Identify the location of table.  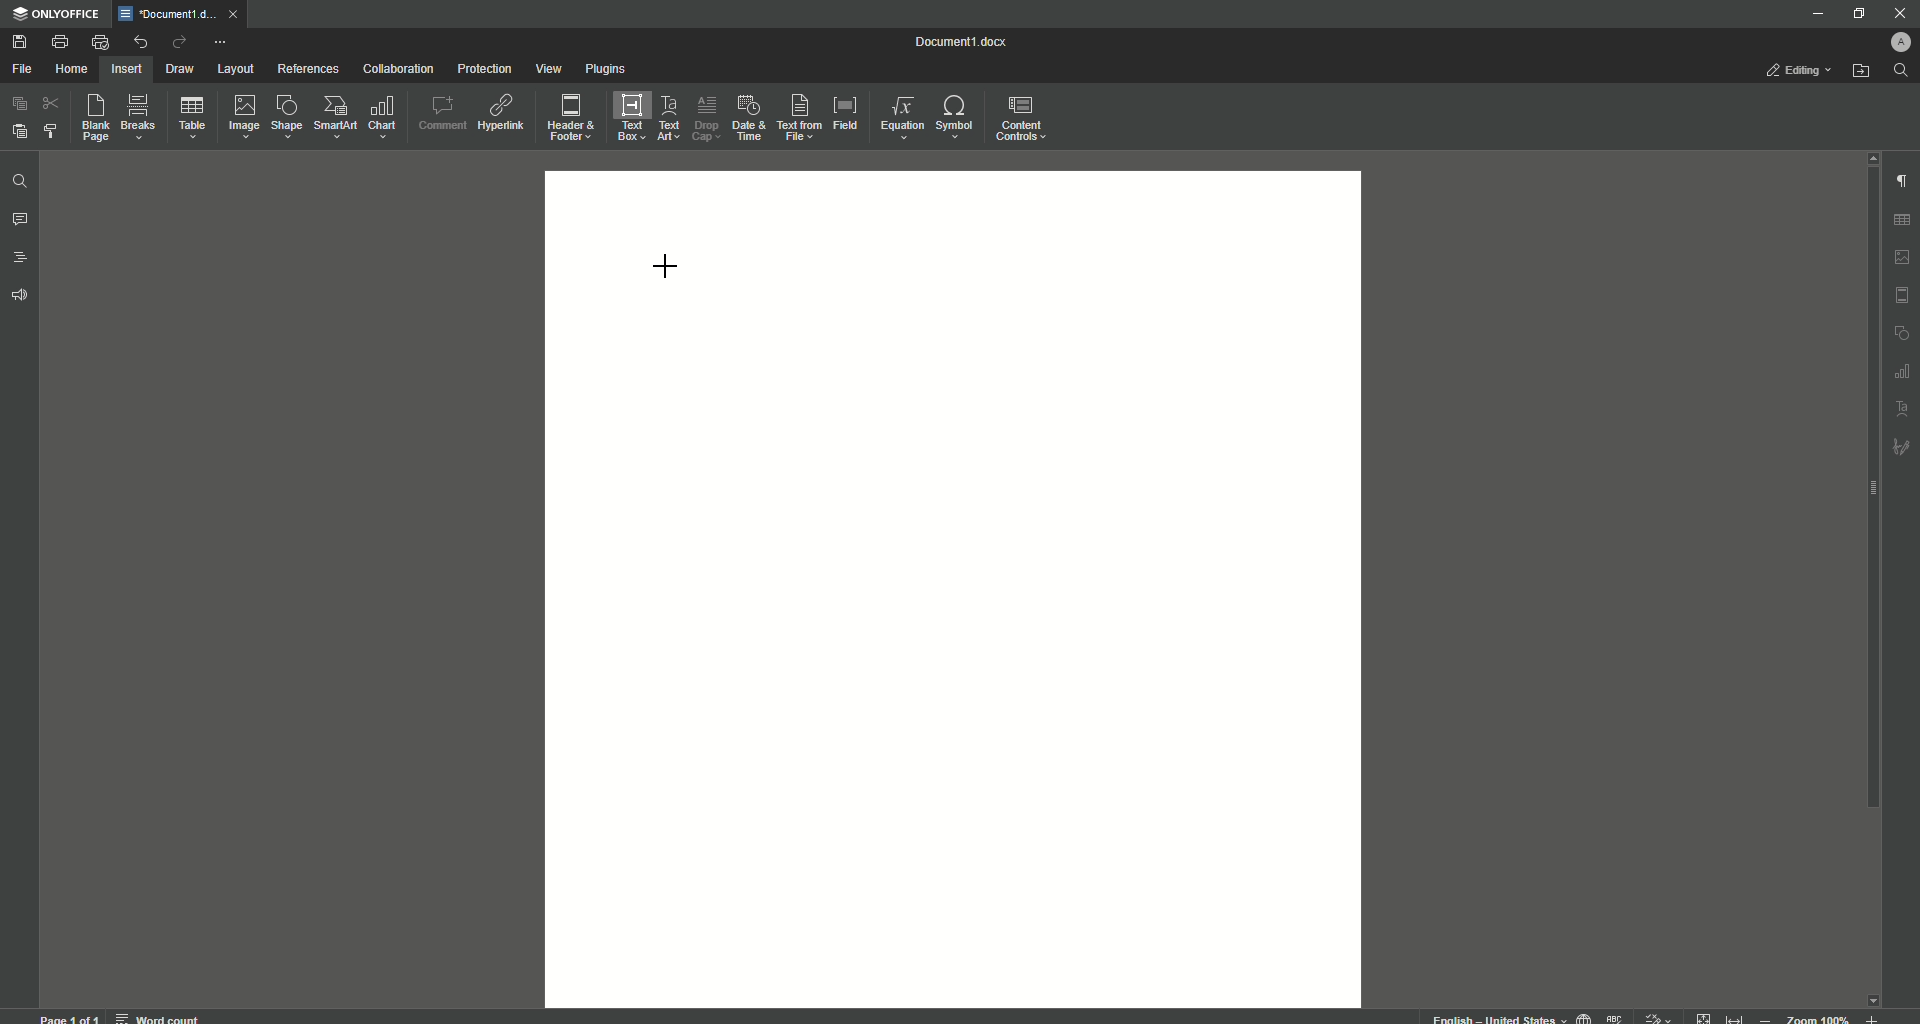
(1900, 372).